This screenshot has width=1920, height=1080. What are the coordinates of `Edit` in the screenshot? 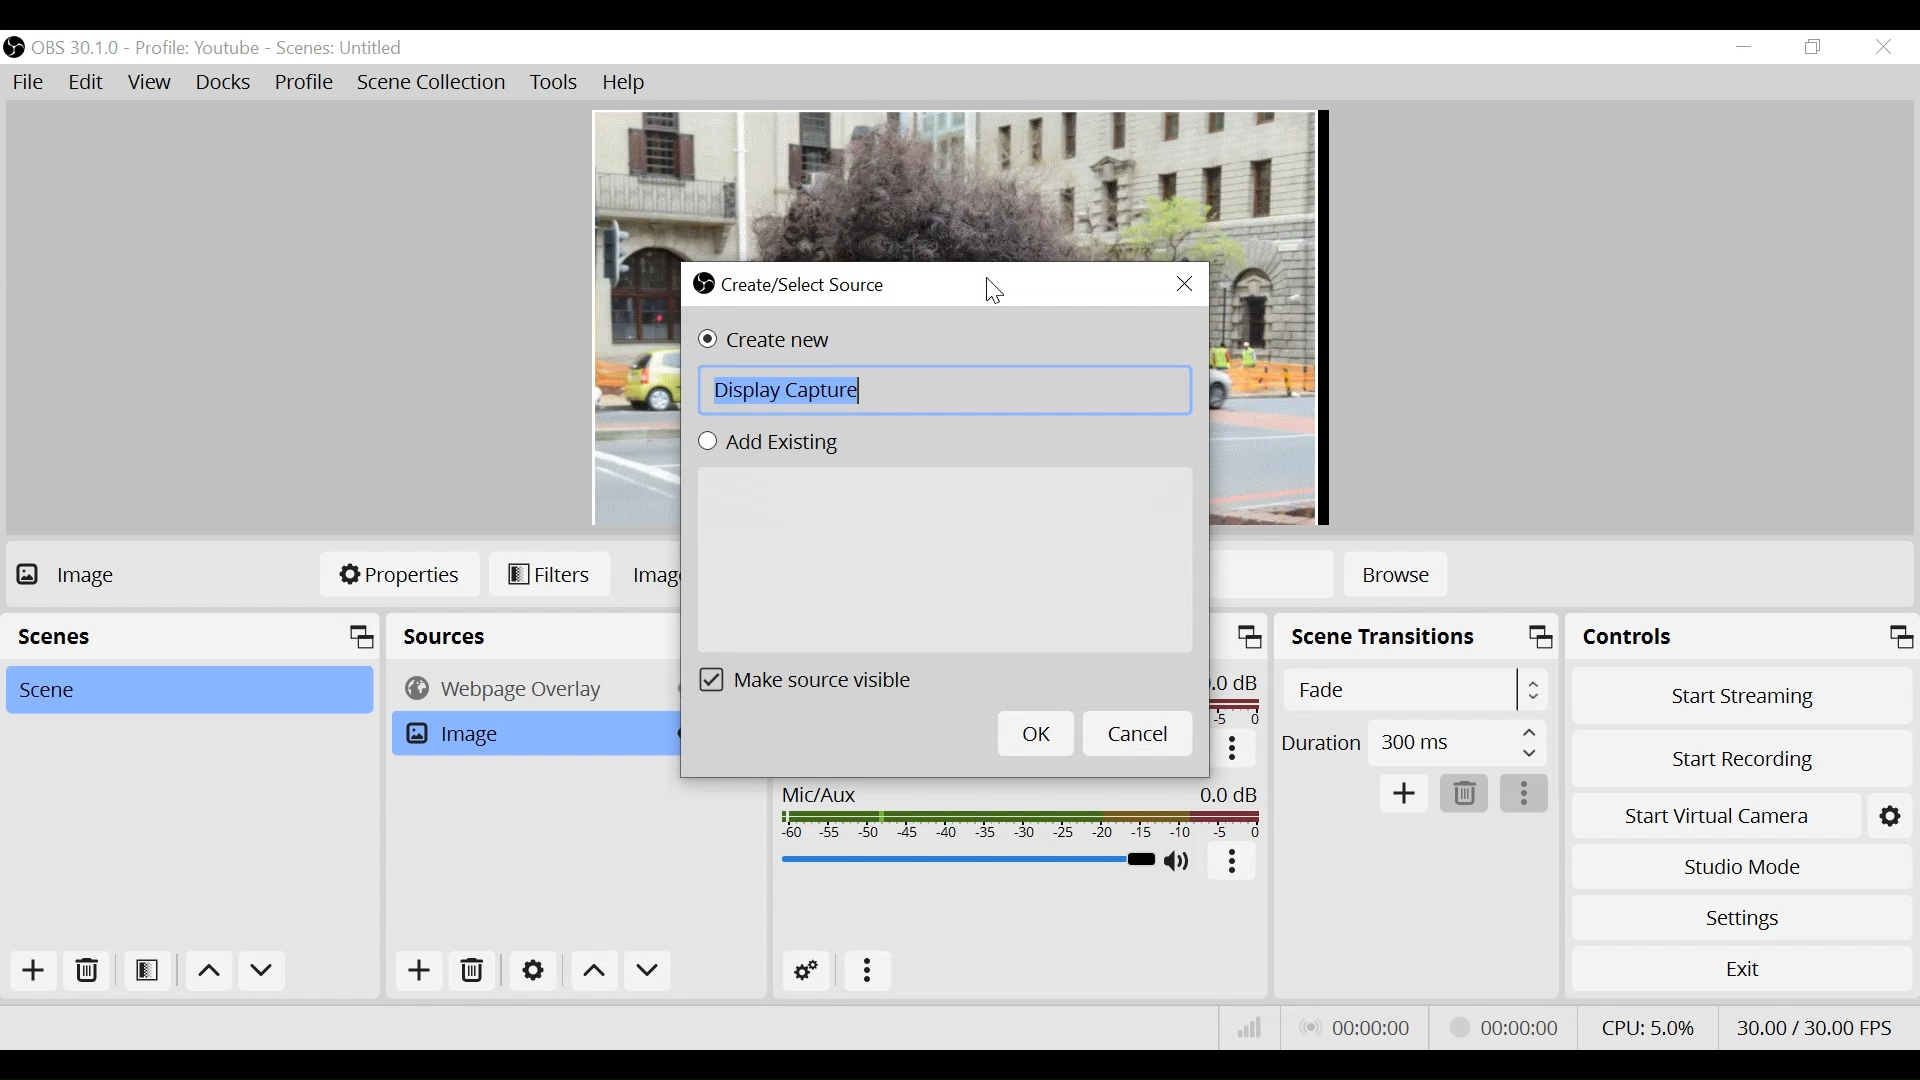 It's located at (87, 82).